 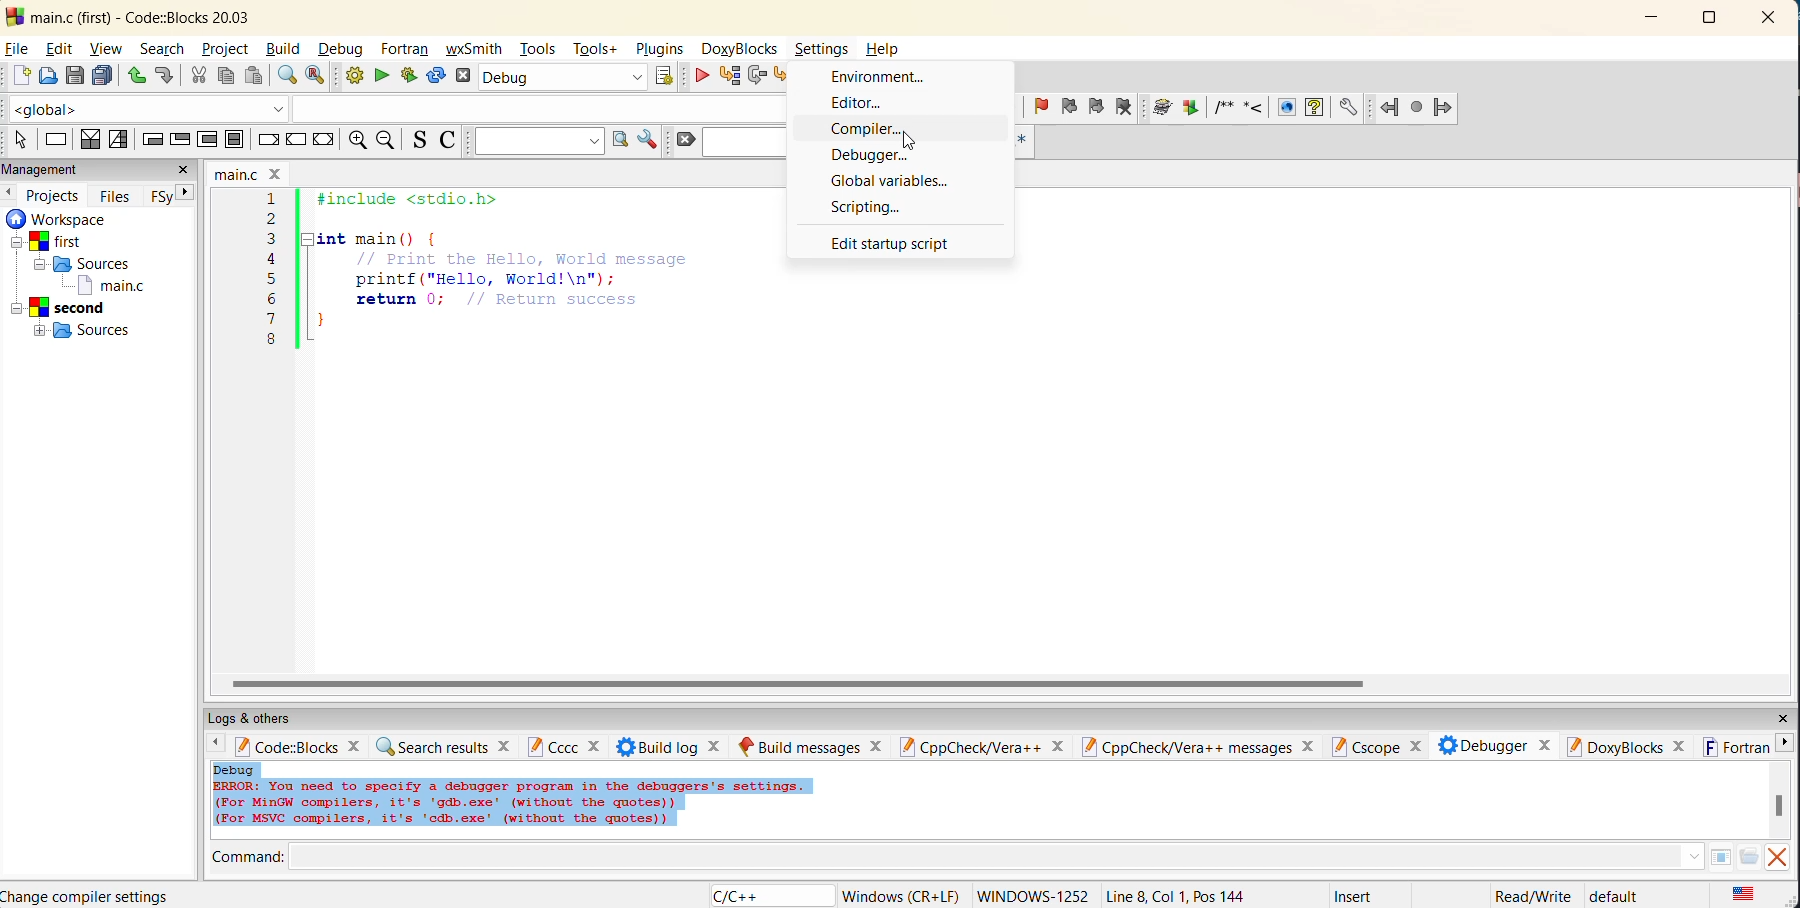 What do you see at coordinates (1789, 748) in the screenshot?
I see `next` at bounding box center [1789, 748].